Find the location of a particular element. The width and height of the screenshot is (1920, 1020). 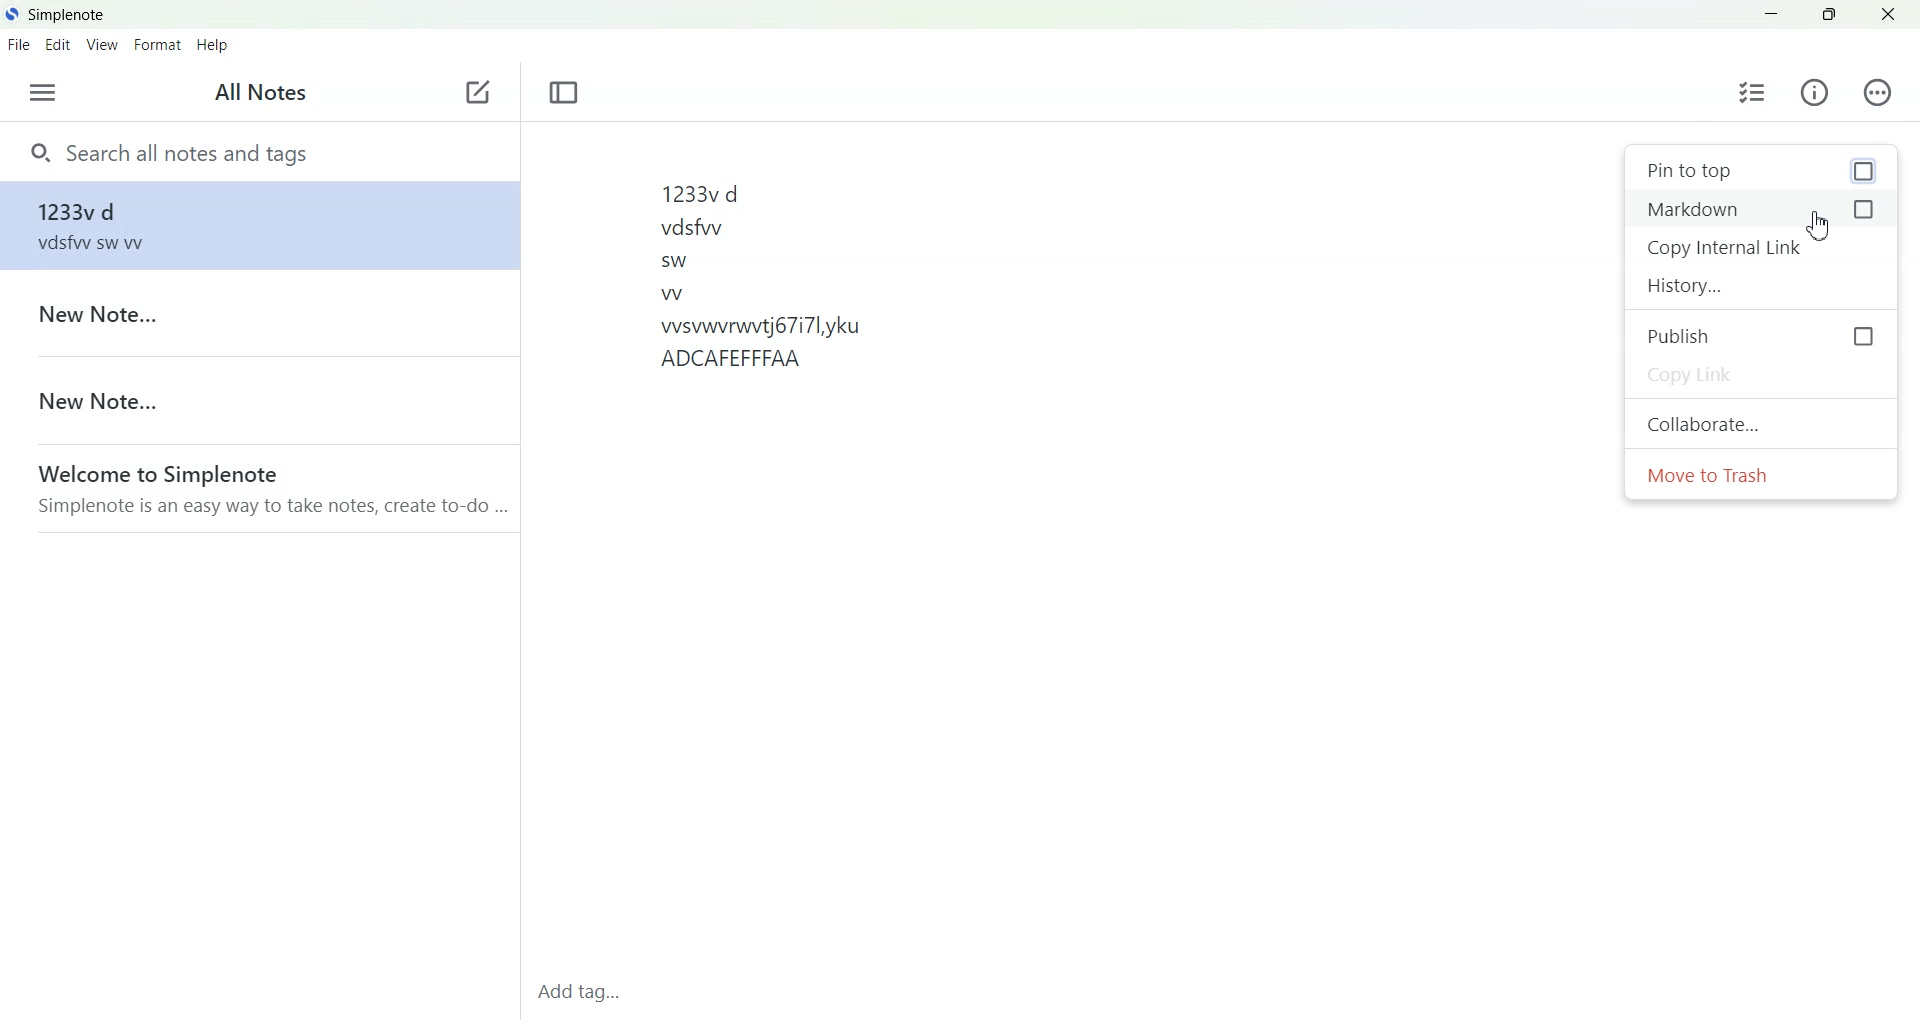

Pin to top checkbox is located at coordinates (1760, 170).